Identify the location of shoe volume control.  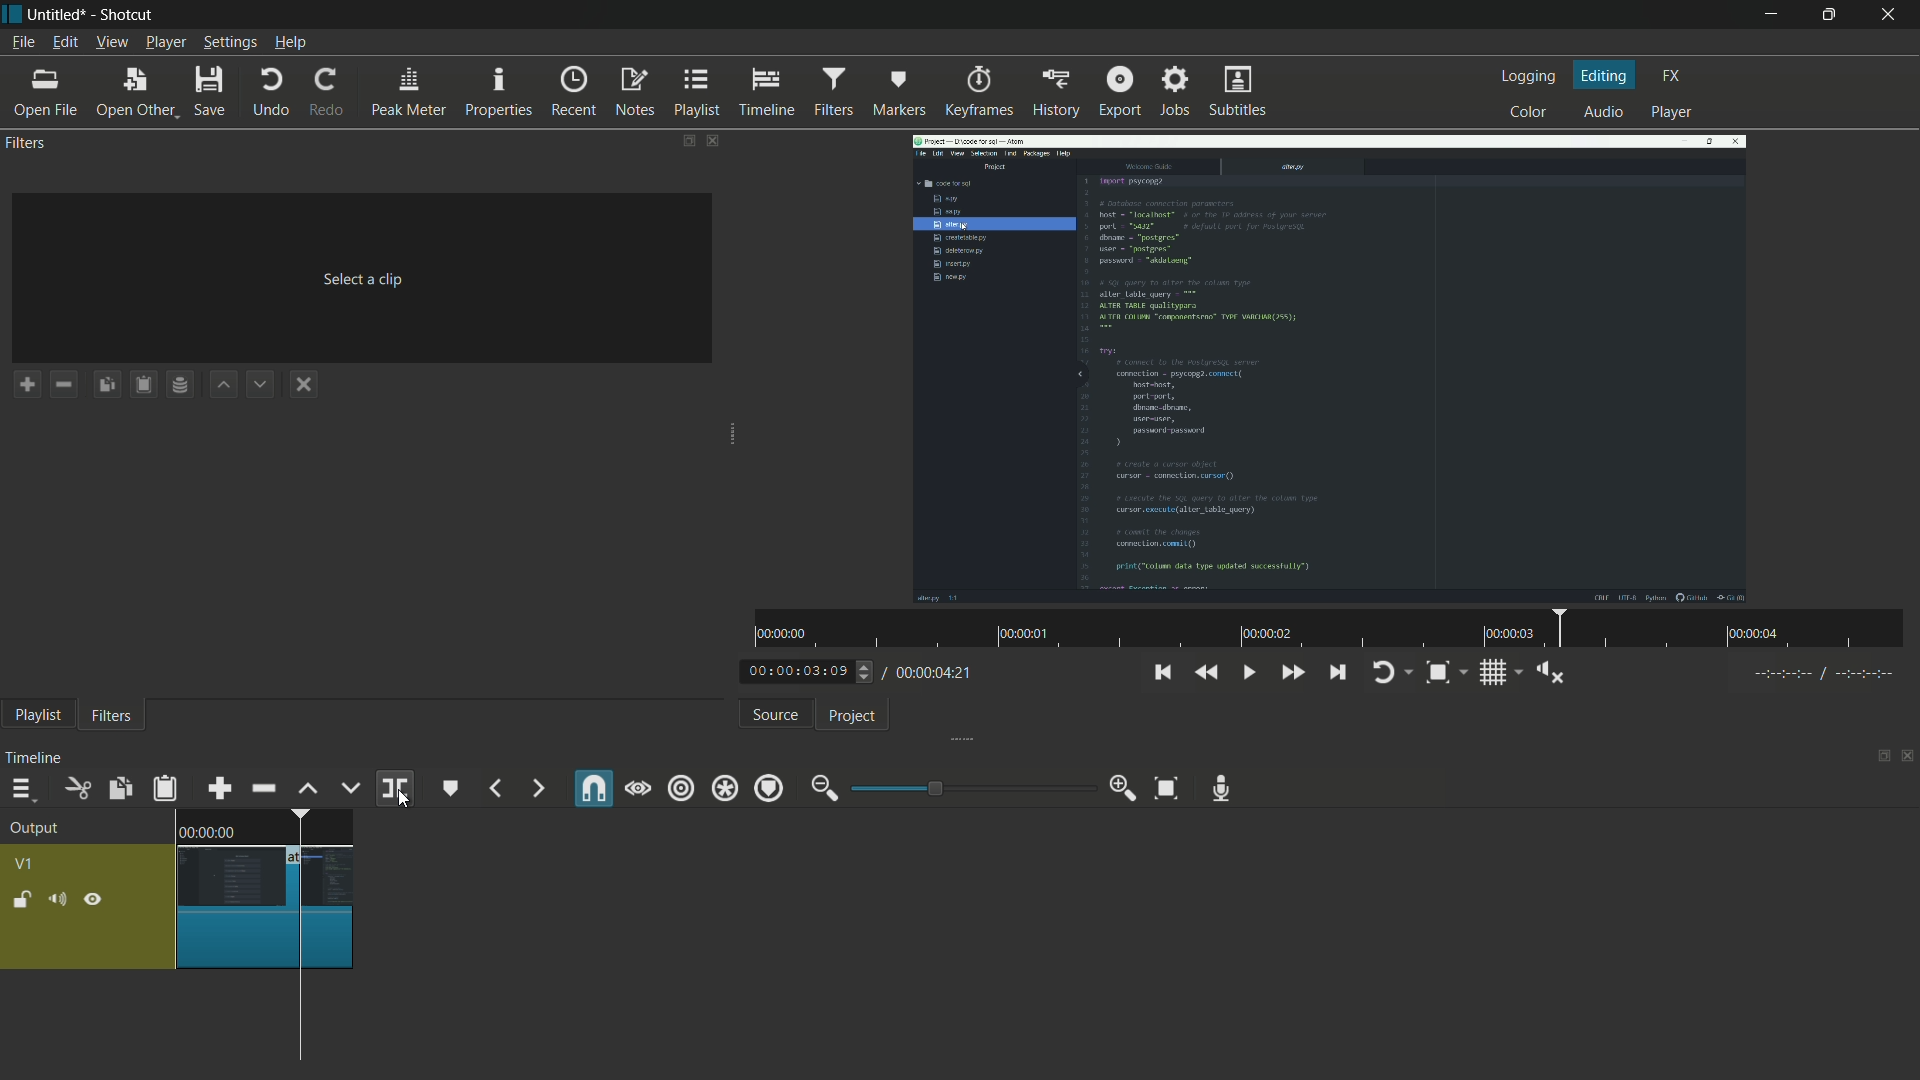
(1552, 673).